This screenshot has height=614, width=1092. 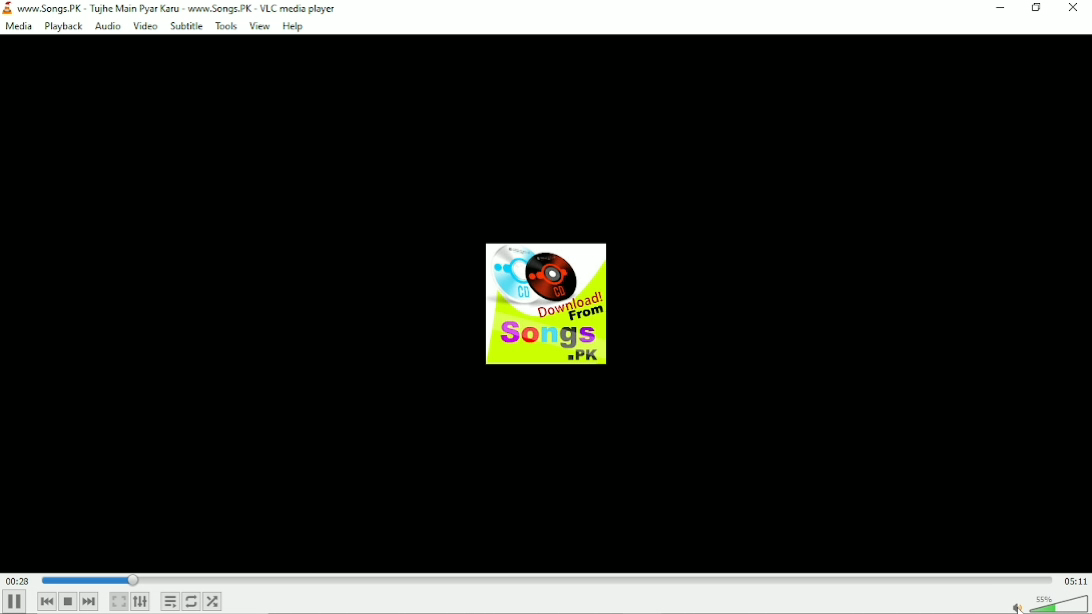 What do you see at coordinates (15, 600) in the screenshot?
I see `Pause` at bounding box center [15, 600].